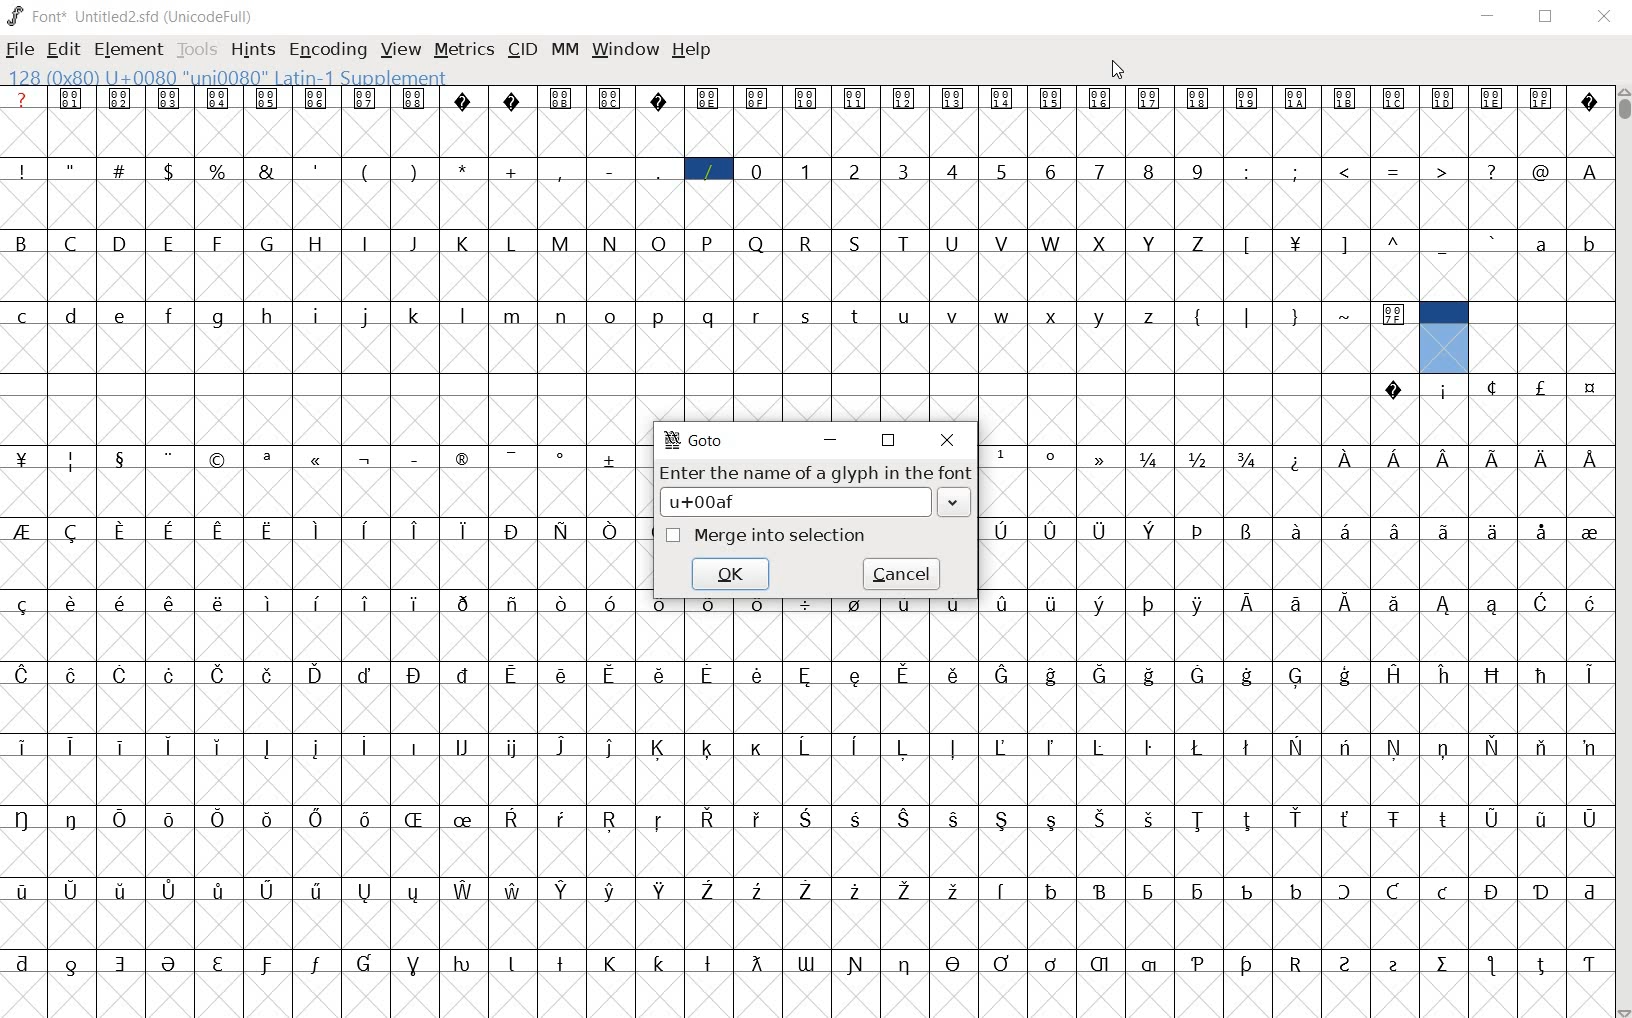  I want to click on Symbol, so click(561, 530).